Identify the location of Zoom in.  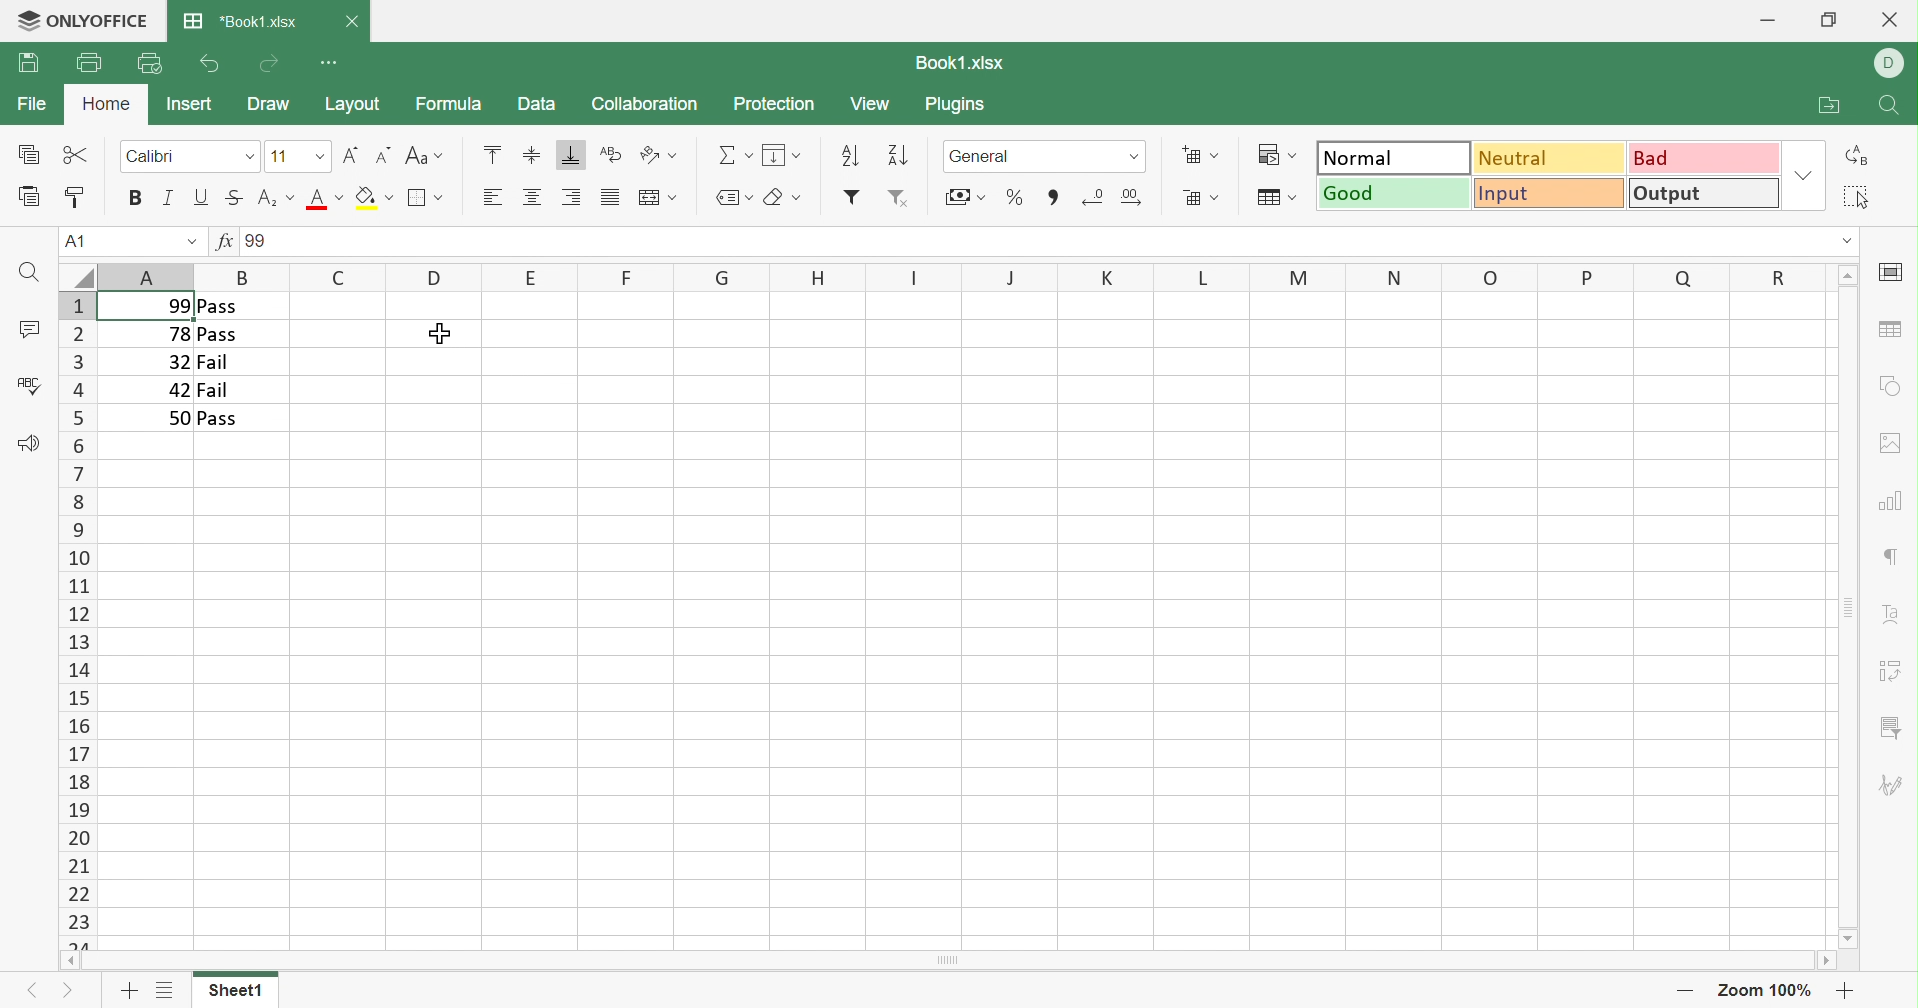
(1846, 990).